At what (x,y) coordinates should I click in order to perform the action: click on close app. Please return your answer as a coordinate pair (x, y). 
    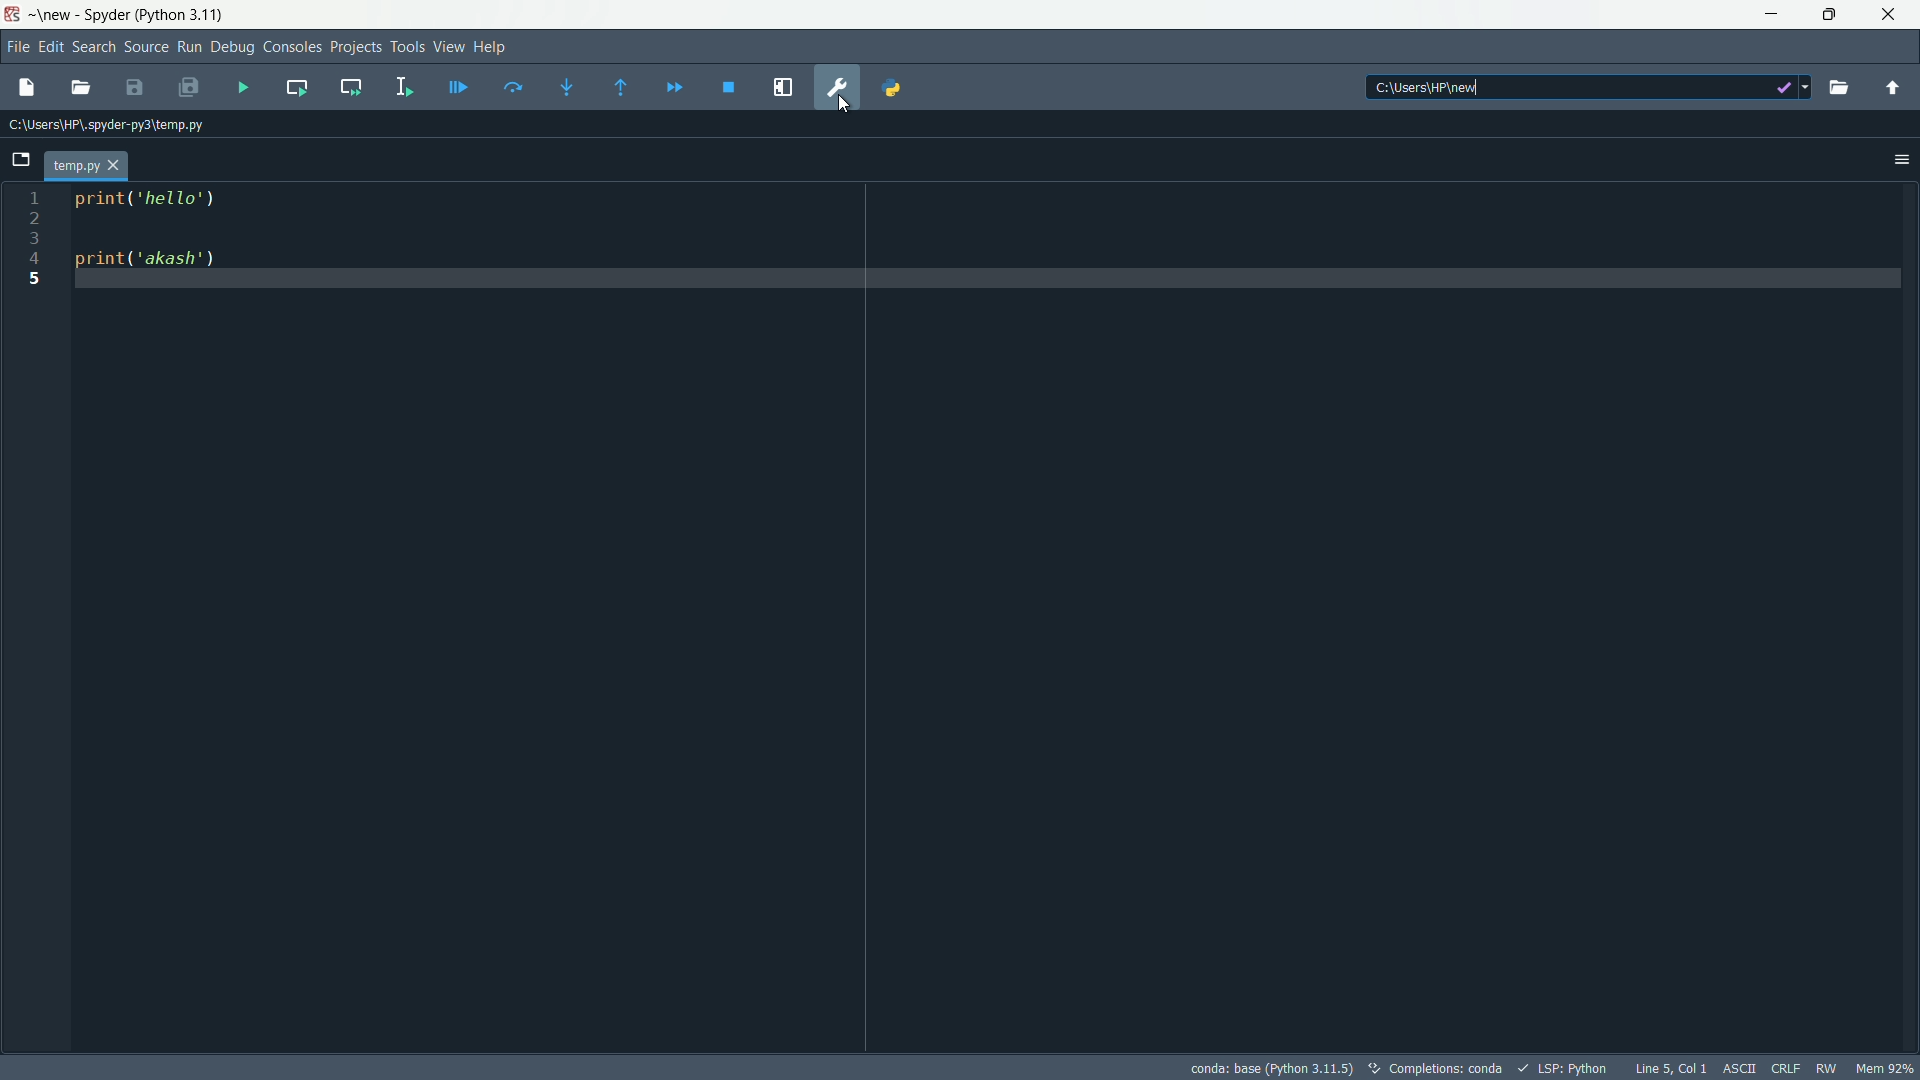
    Looking at the image, I should click on (1892, 15).